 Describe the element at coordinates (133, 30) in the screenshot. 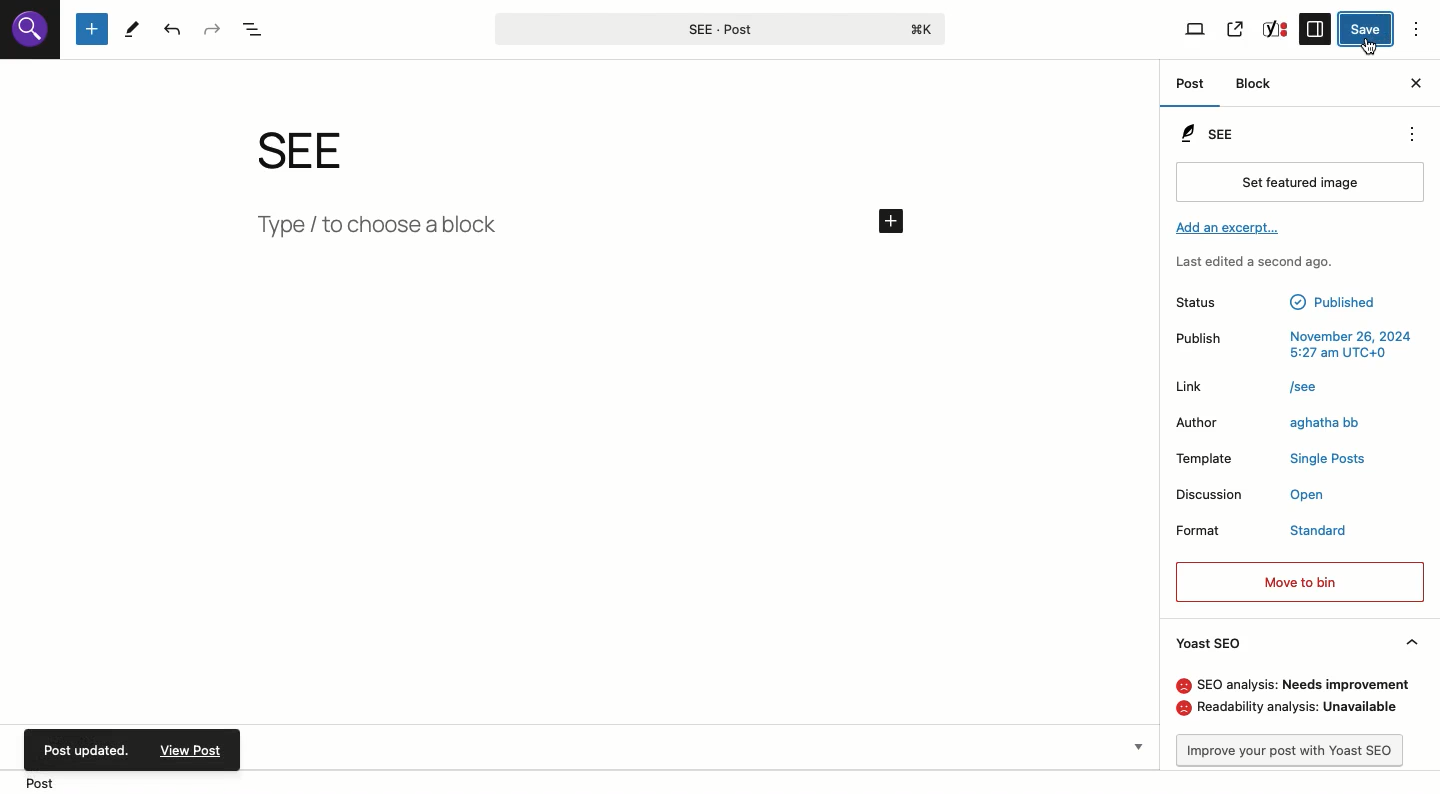

I see `Tools` at that location.